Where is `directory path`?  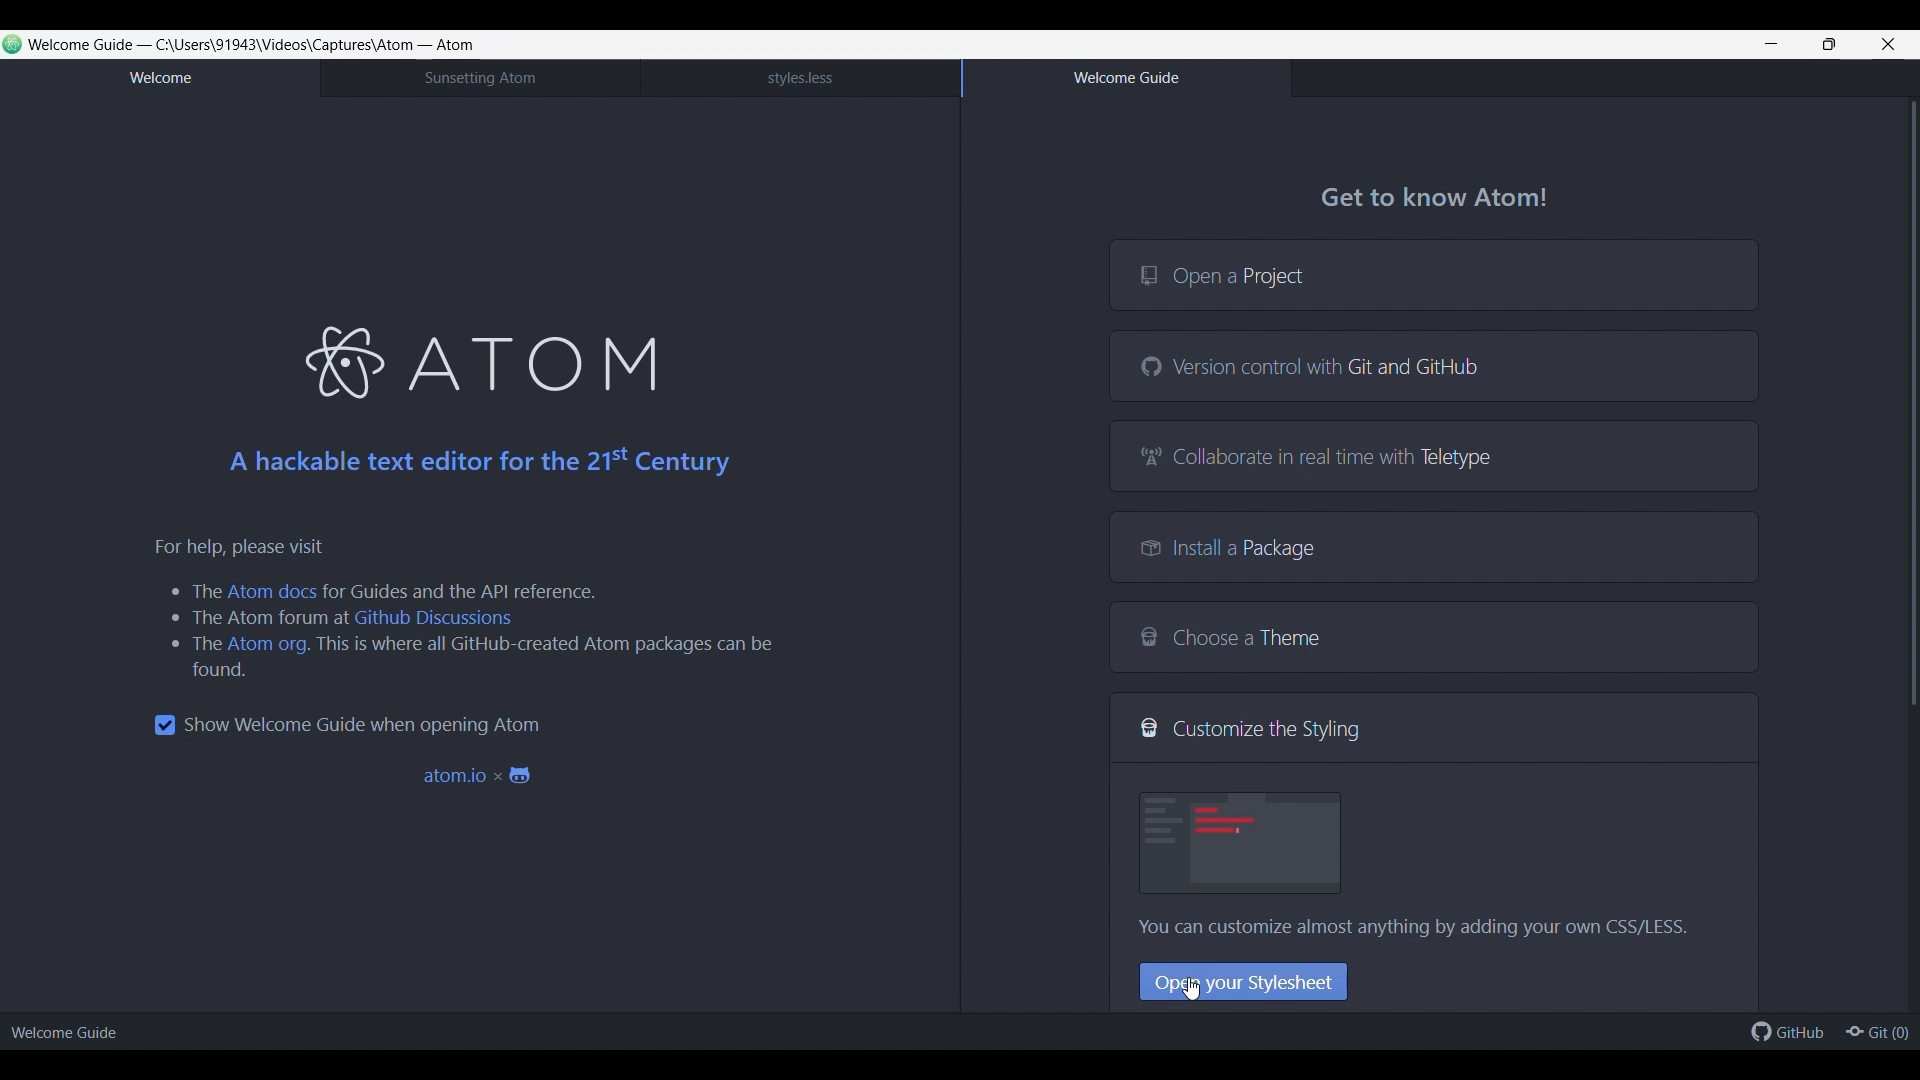 directory path is located at coordinates (285, 44).